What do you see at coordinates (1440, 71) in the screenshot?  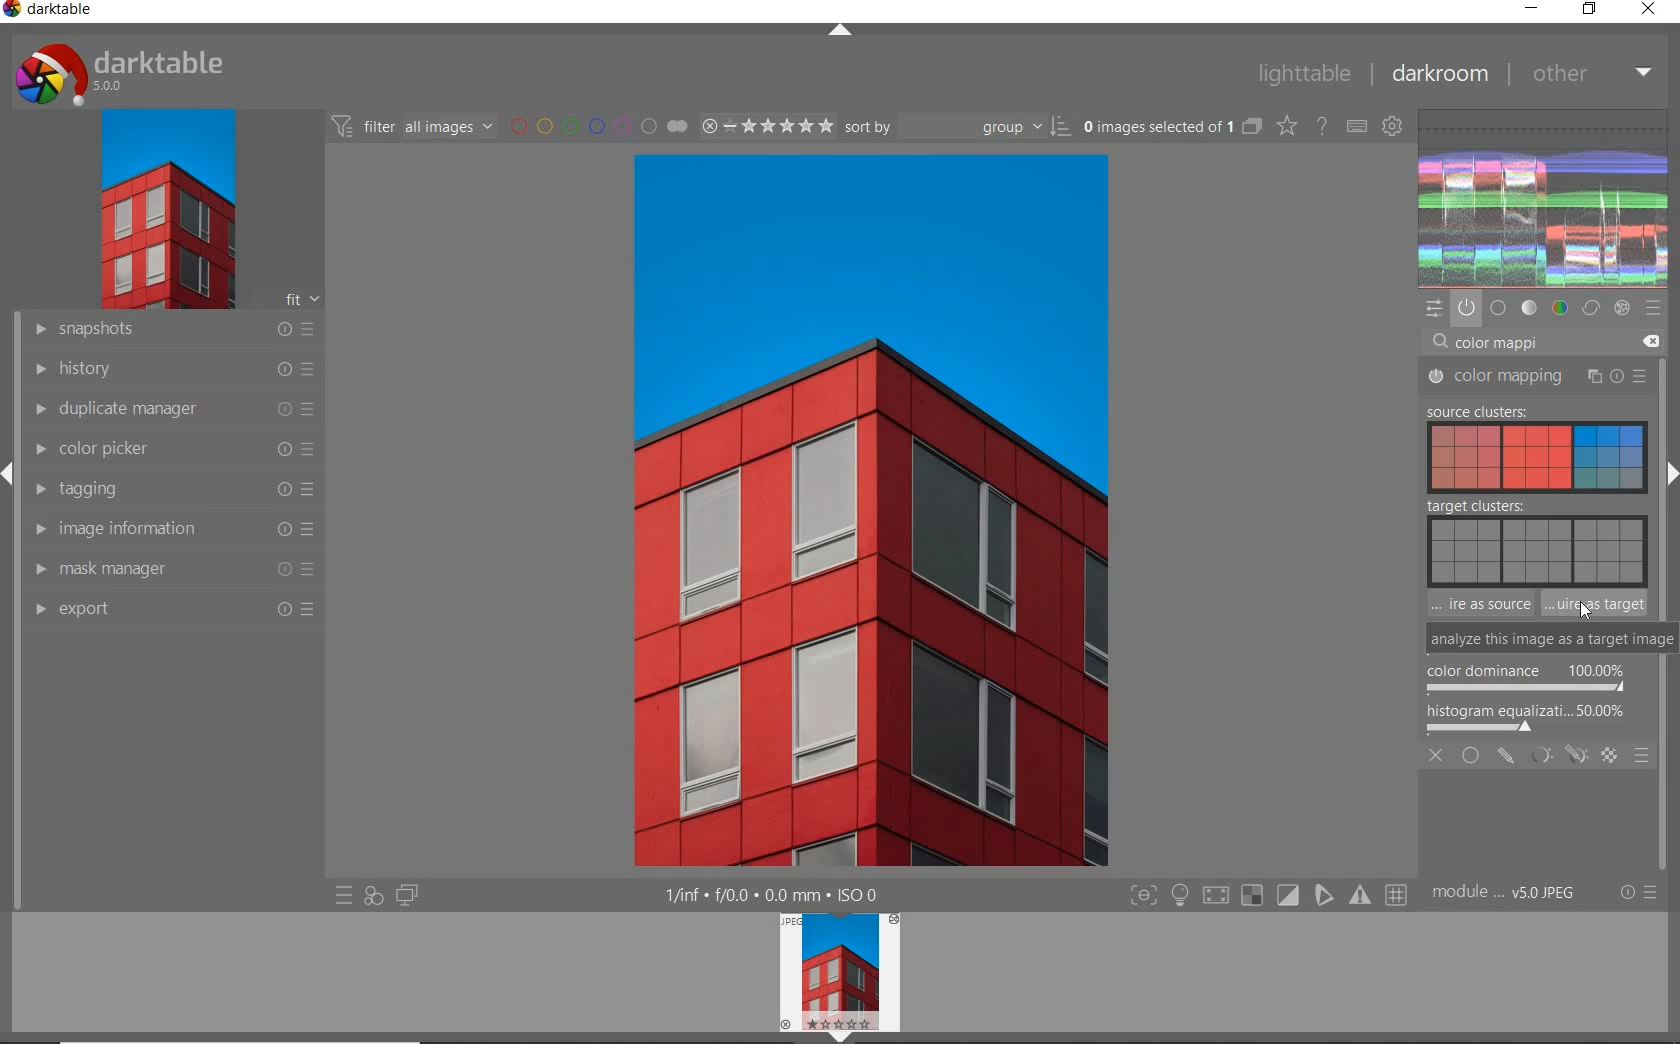 I see `darkroom` at bounding box center [1440, 71].